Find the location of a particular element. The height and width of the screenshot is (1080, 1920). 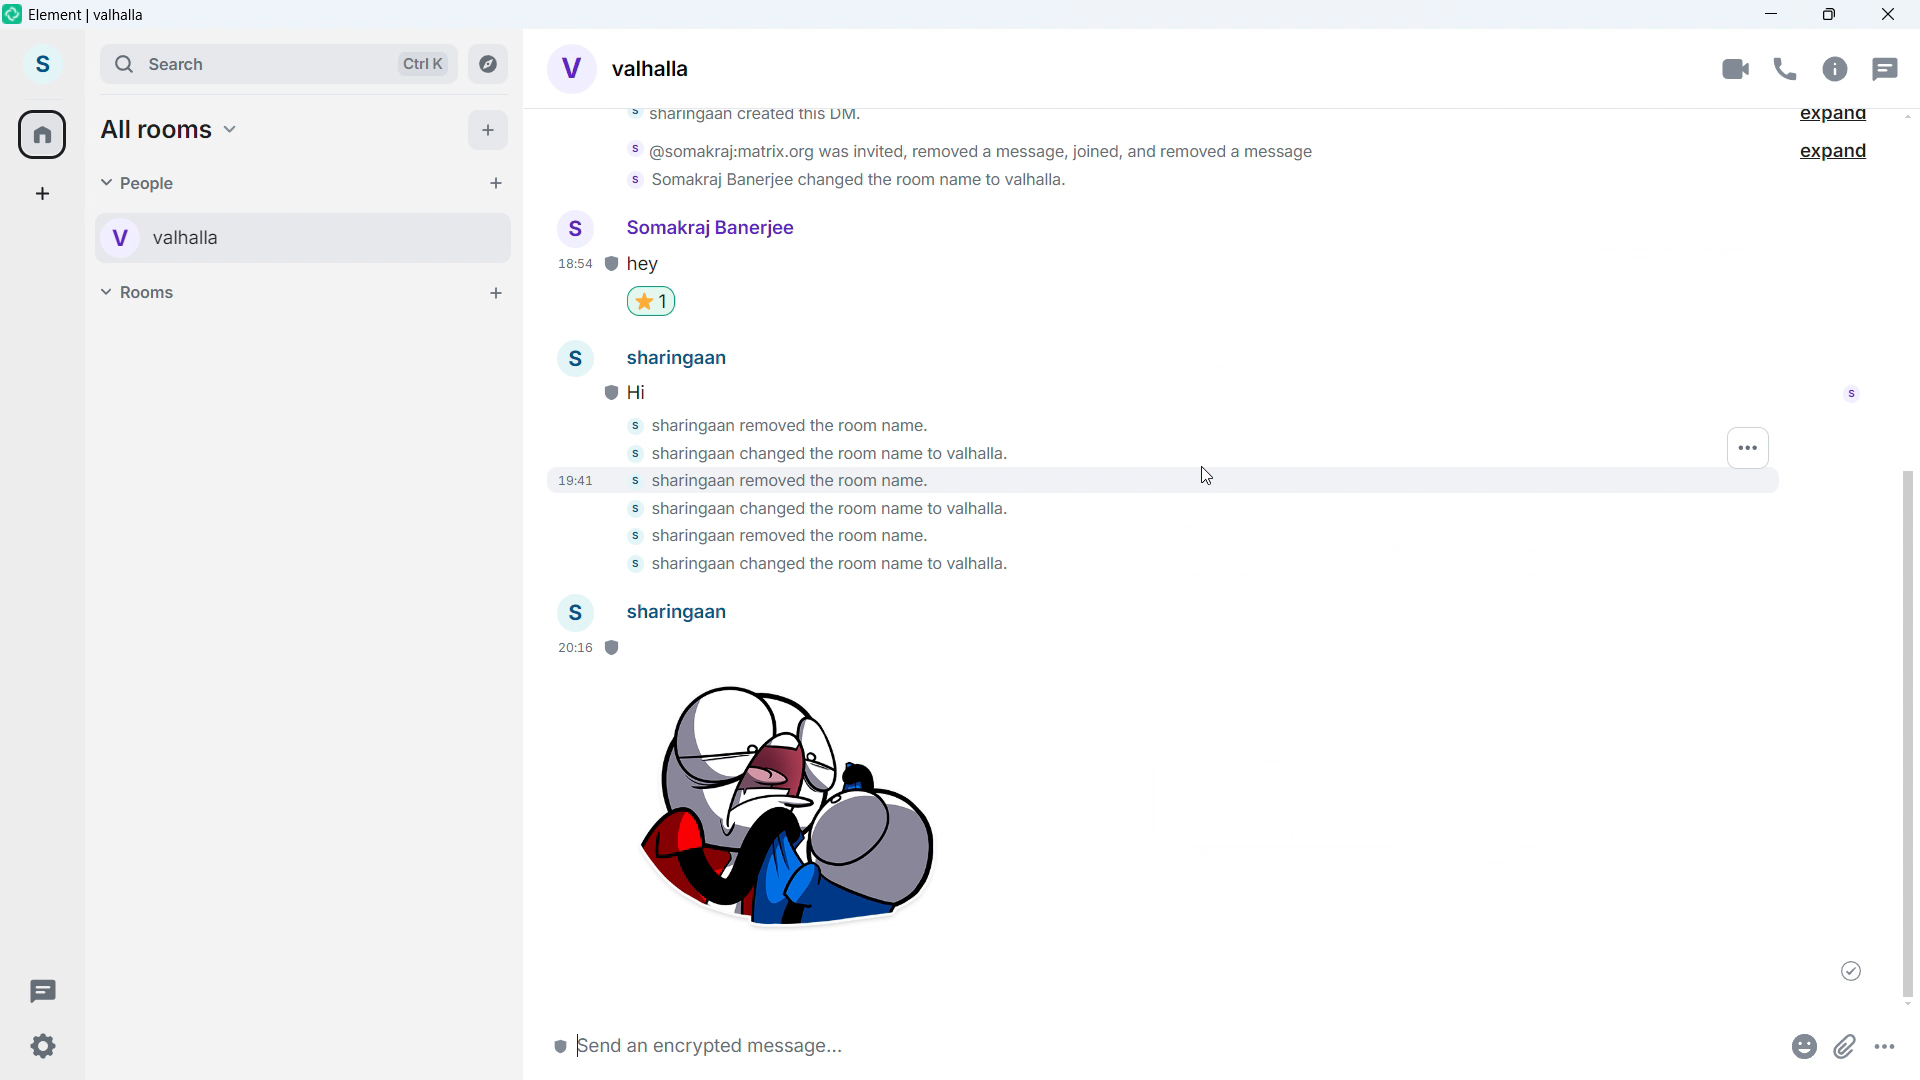

Message sent is located at coordinates (1852, 971).